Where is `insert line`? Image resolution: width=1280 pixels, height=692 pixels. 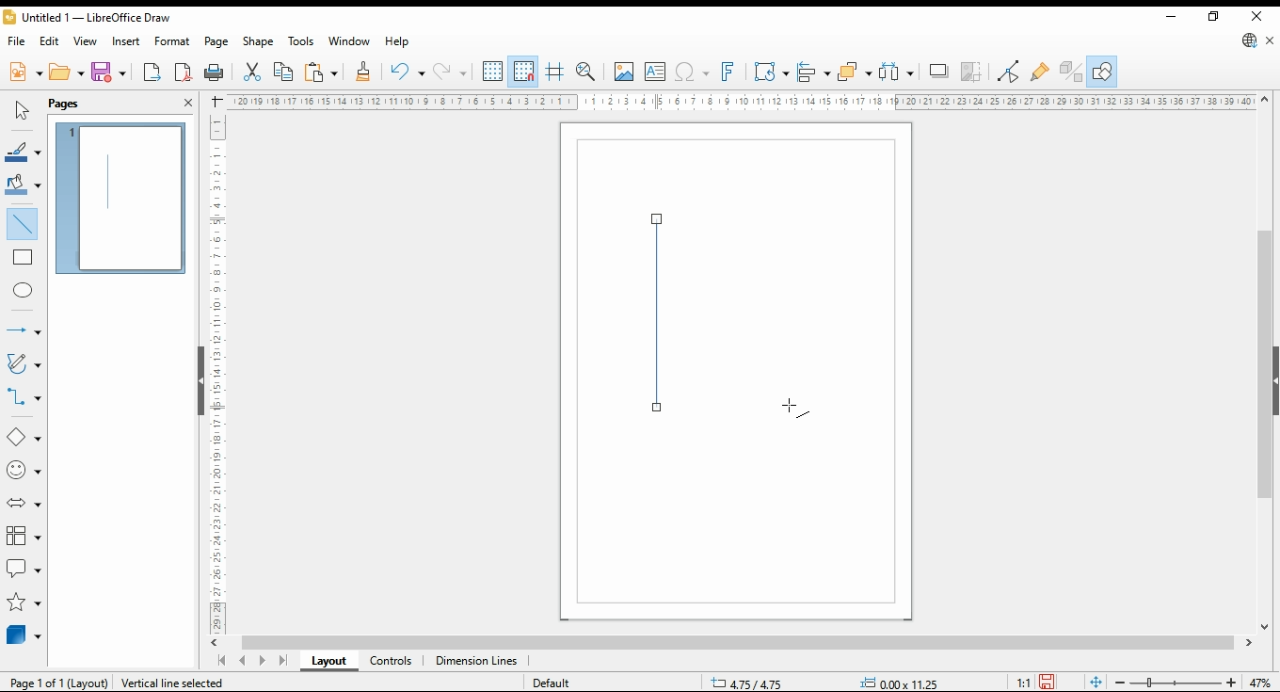
insert line is located at coordinates (22, 222).